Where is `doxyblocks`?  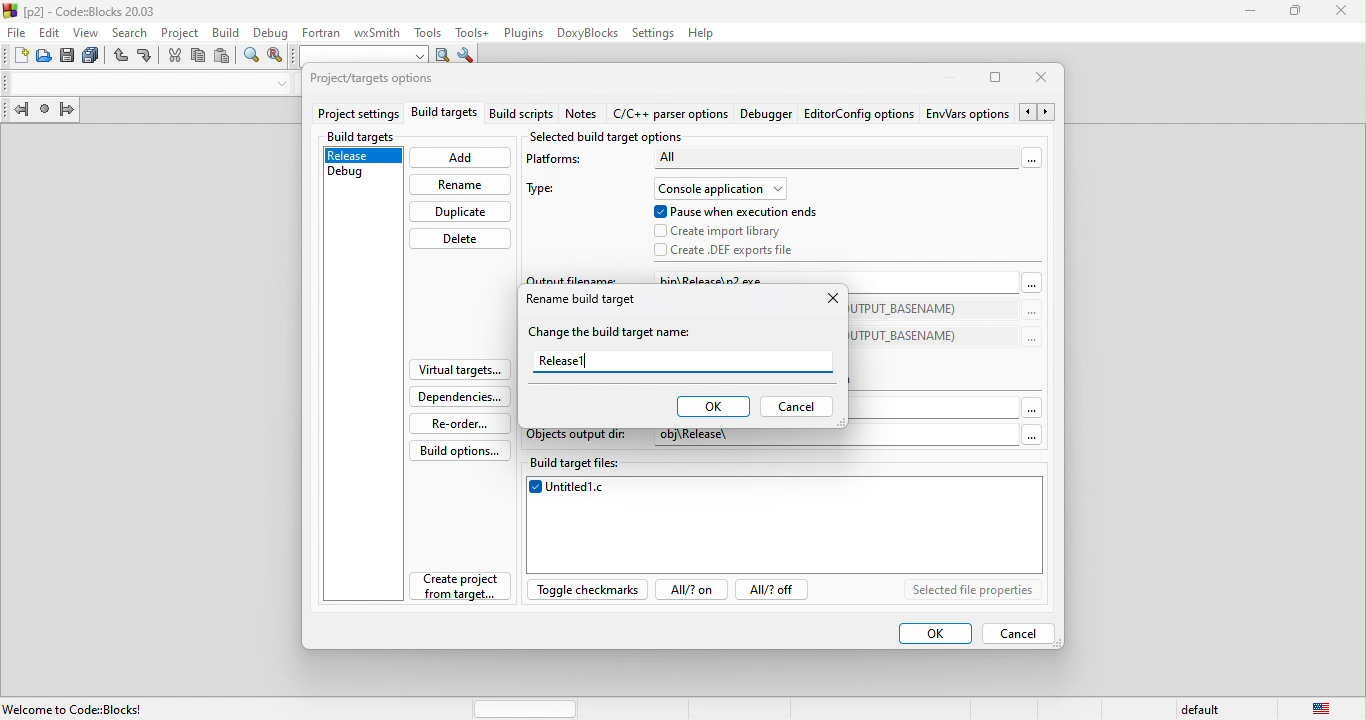
doxyblocks is located at coordinates (584, 33).